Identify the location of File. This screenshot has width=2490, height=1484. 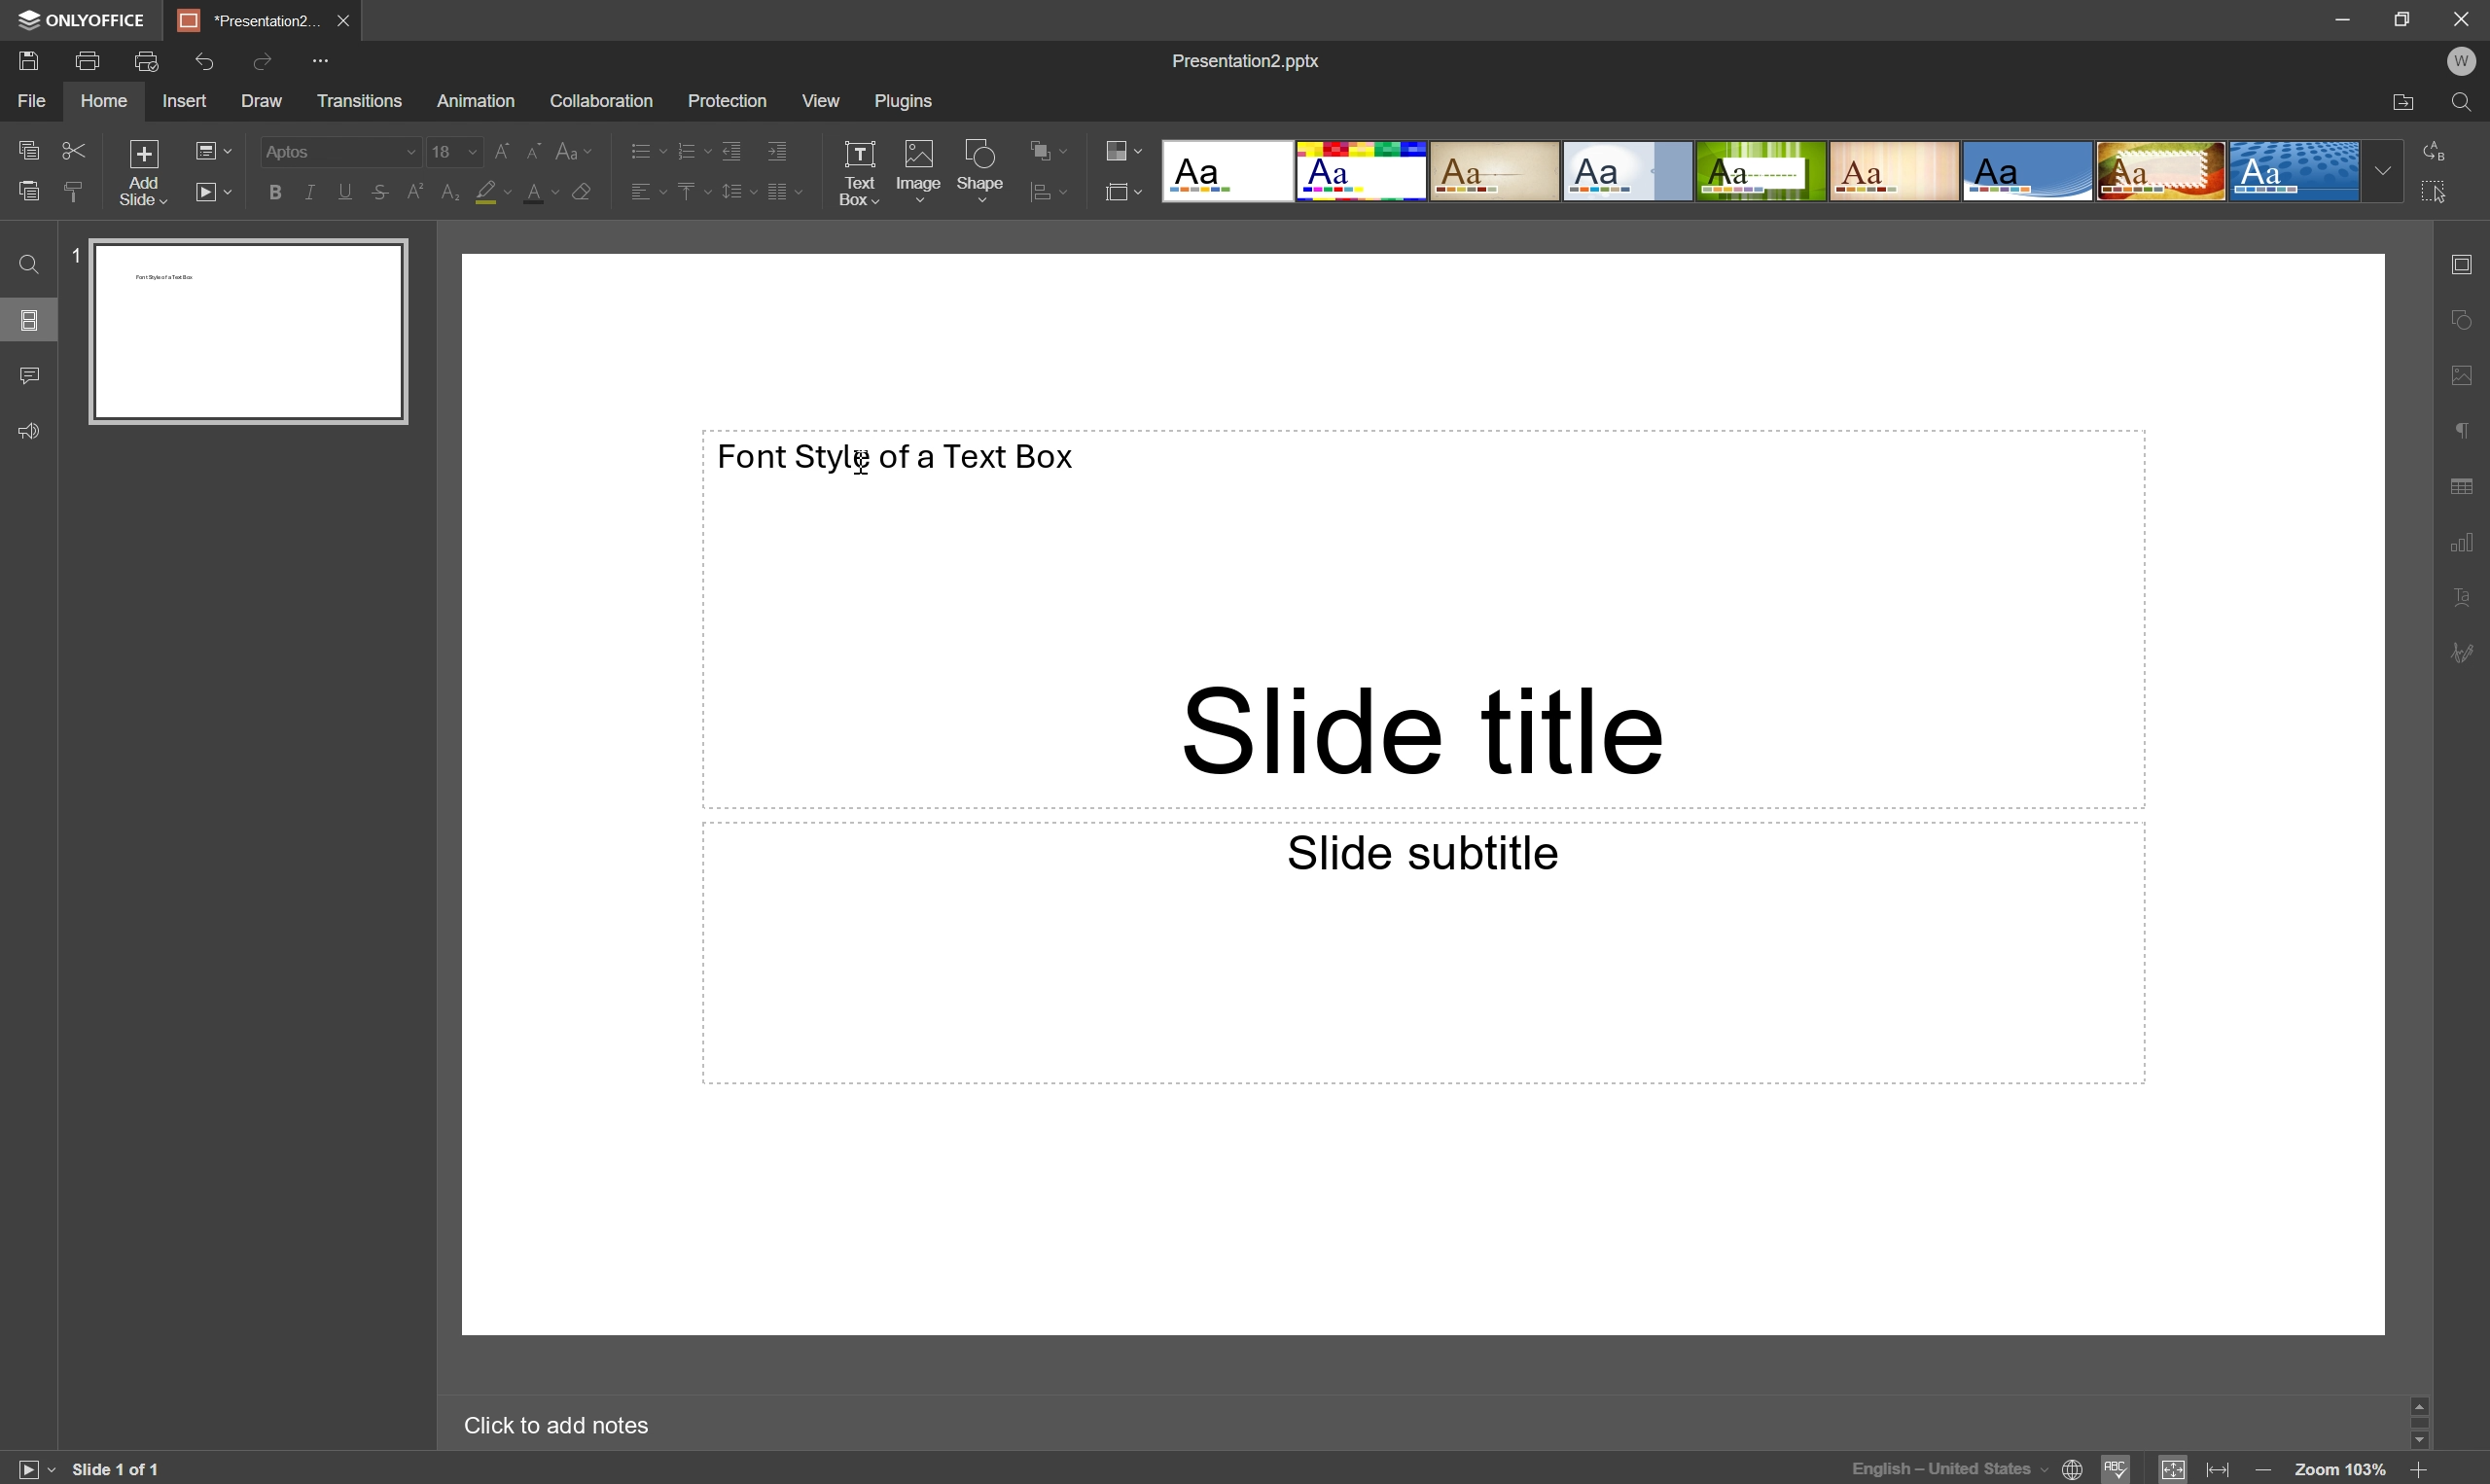
(33, 100).